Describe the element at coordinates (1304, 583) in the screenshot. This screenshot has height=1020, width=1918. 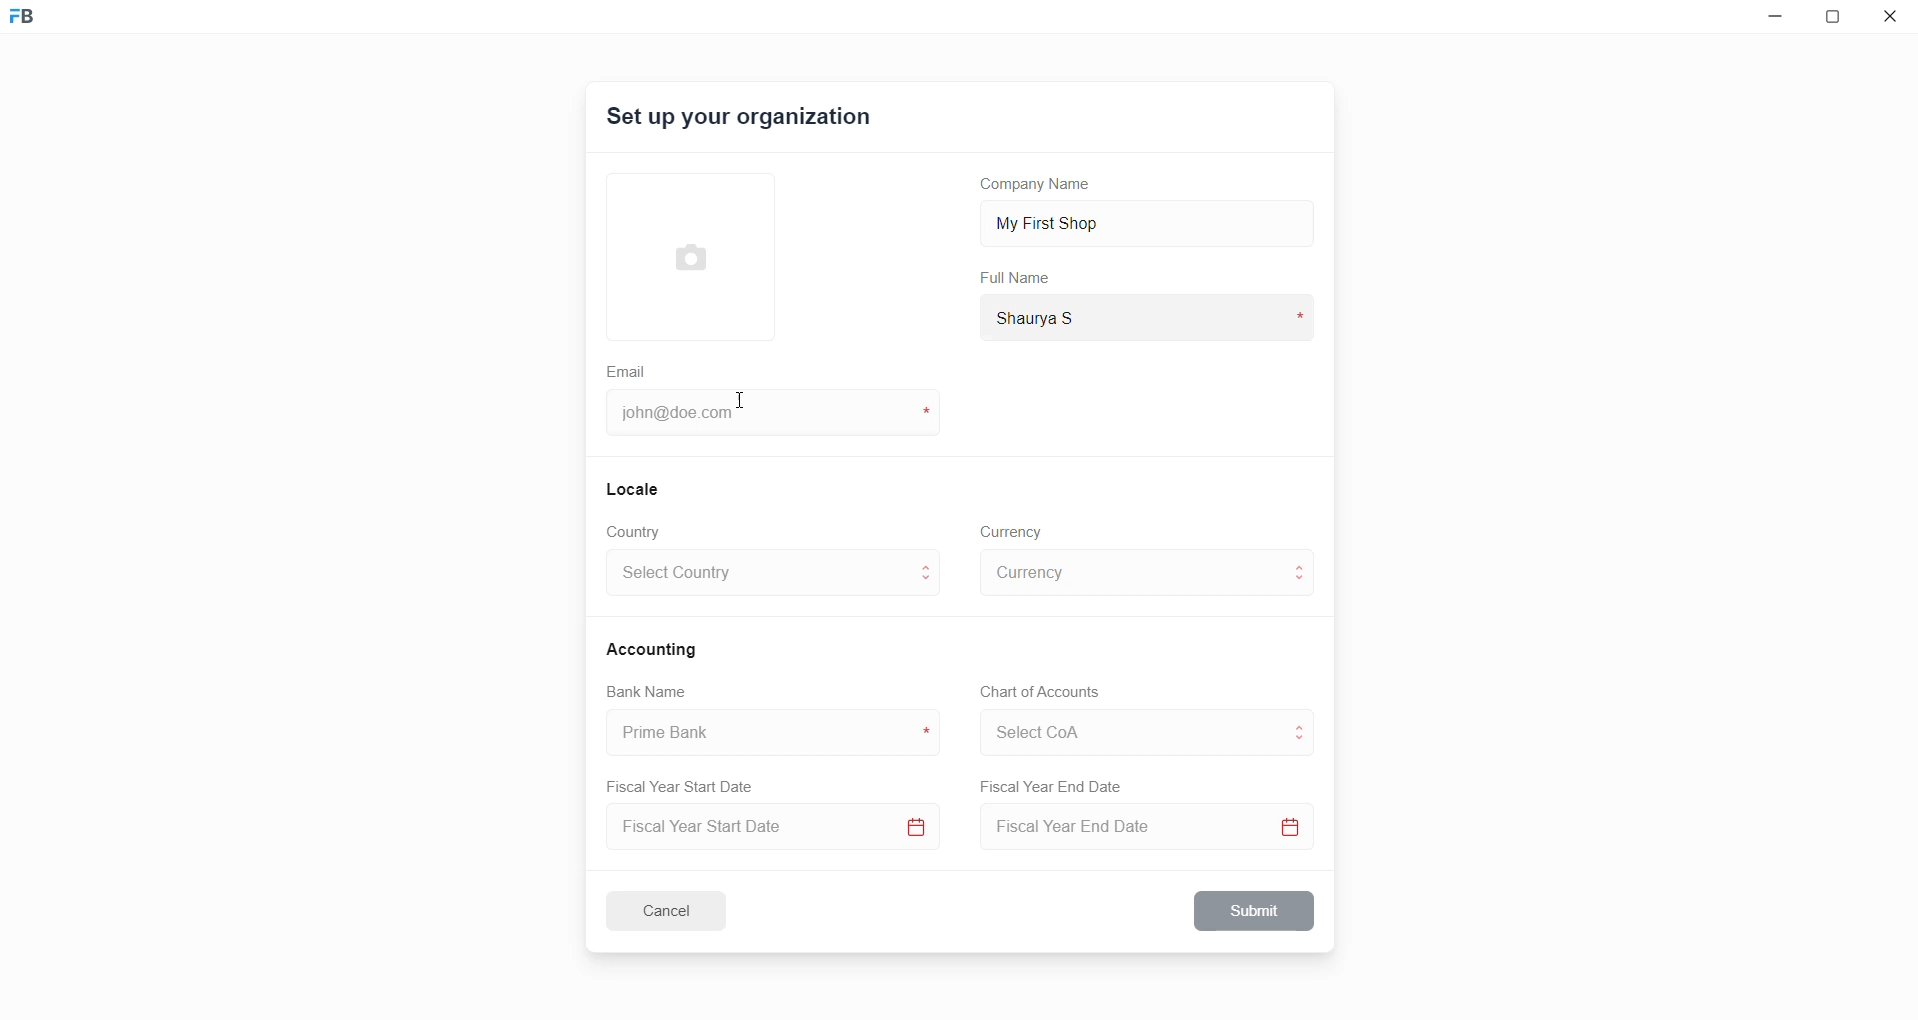
I see `move to below currency` at that location.